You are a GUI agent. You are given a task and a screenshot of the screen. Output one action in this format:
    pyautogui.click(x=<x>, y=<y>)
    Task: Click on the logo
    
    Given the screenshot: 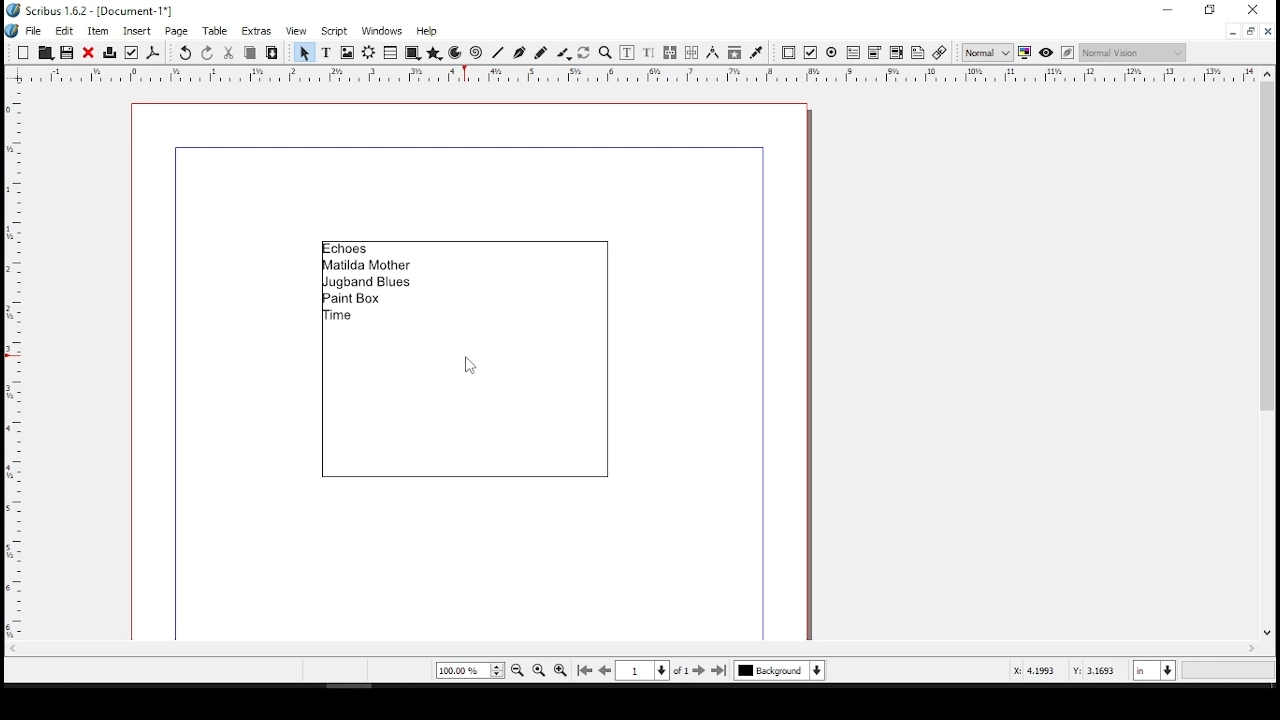 What is the action you would take?
    pyautogui.click(x=12, y=32)
    